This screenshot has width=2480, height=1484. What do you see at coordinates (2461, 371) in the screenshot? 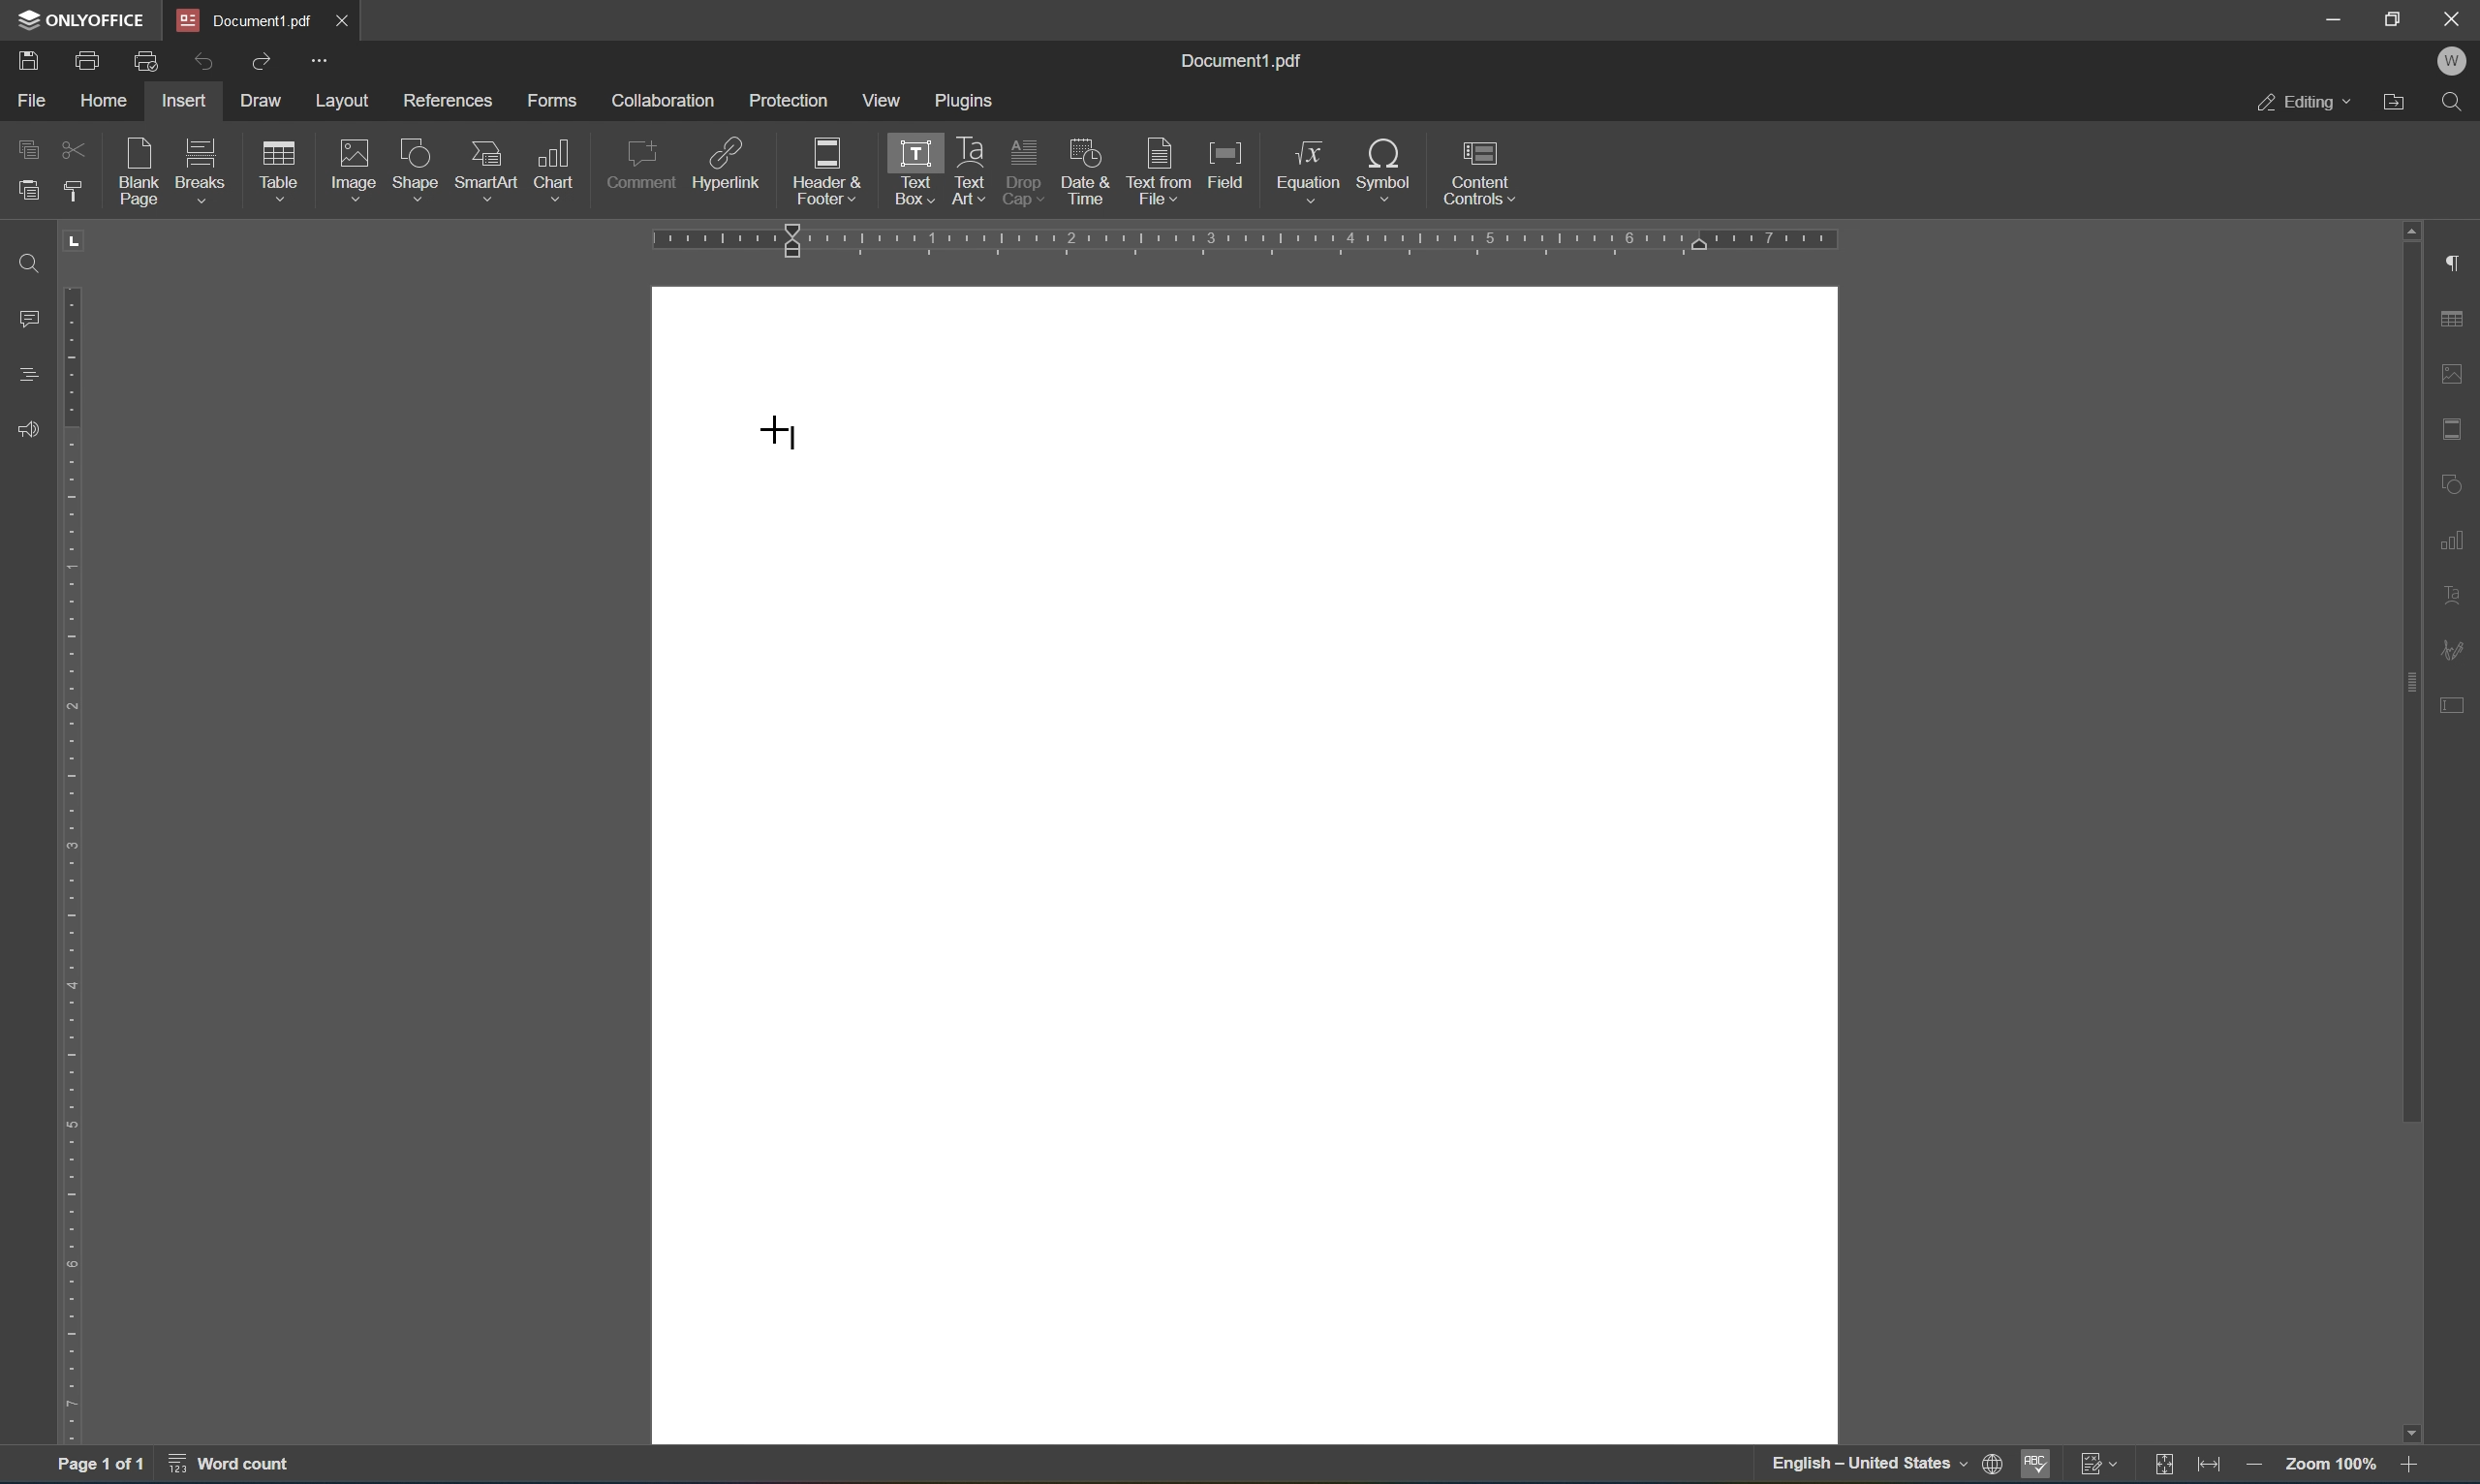
I see `Image settings` at bounding box center [2461, 371].